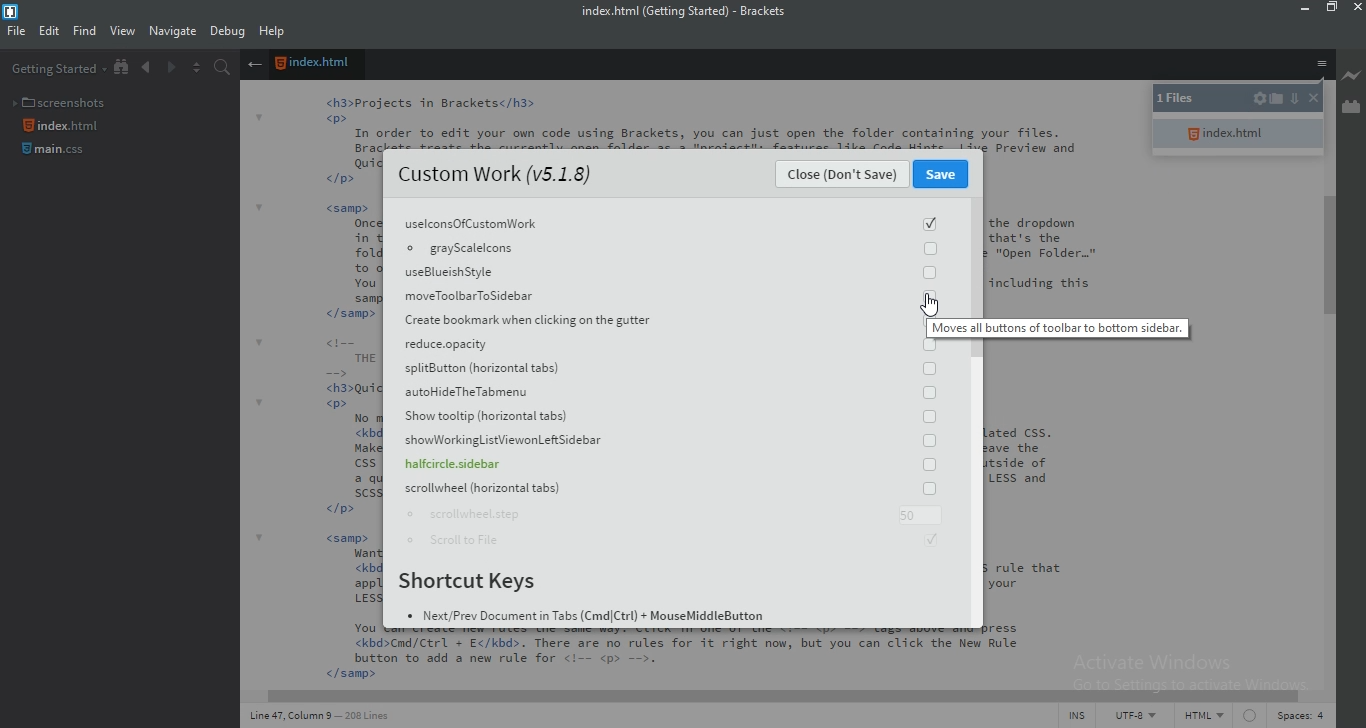 The width and height of the screenshot is (1366, 728). I want to click on Next document, so click(170, 69).